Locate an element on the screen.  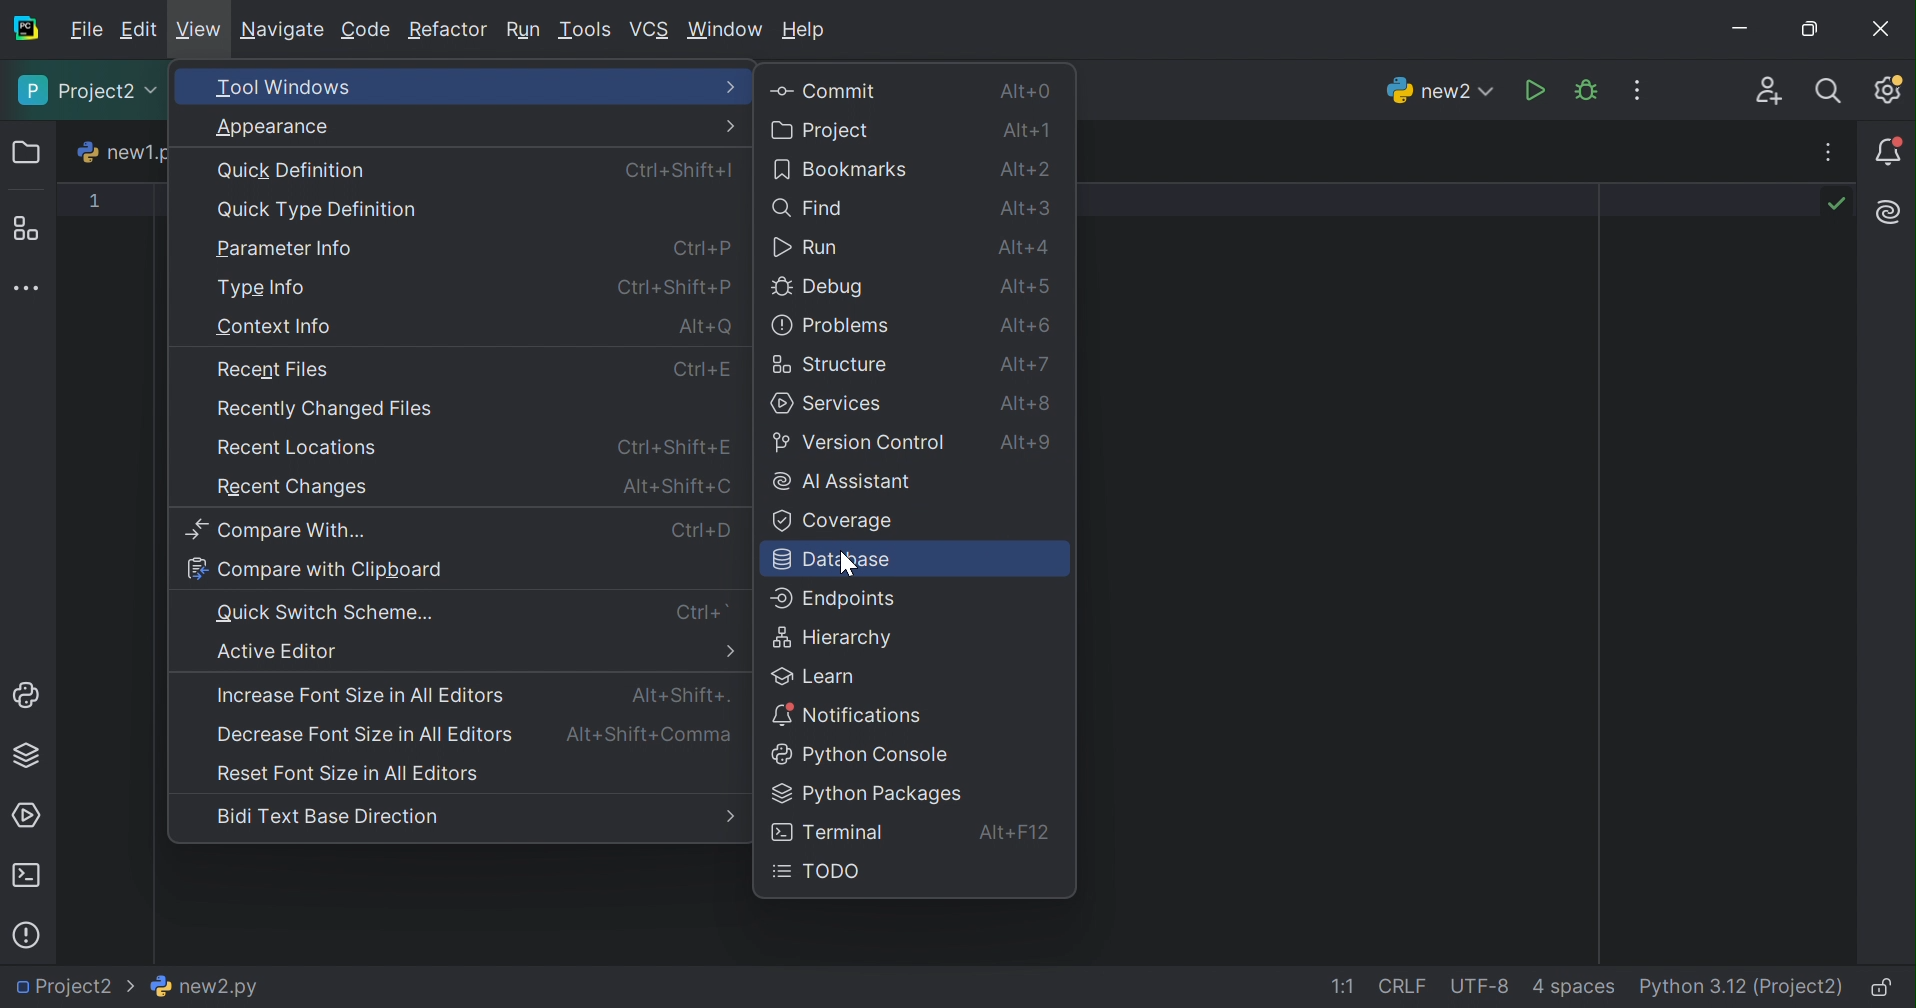
Recent locations is located at coordinates (295, 448).